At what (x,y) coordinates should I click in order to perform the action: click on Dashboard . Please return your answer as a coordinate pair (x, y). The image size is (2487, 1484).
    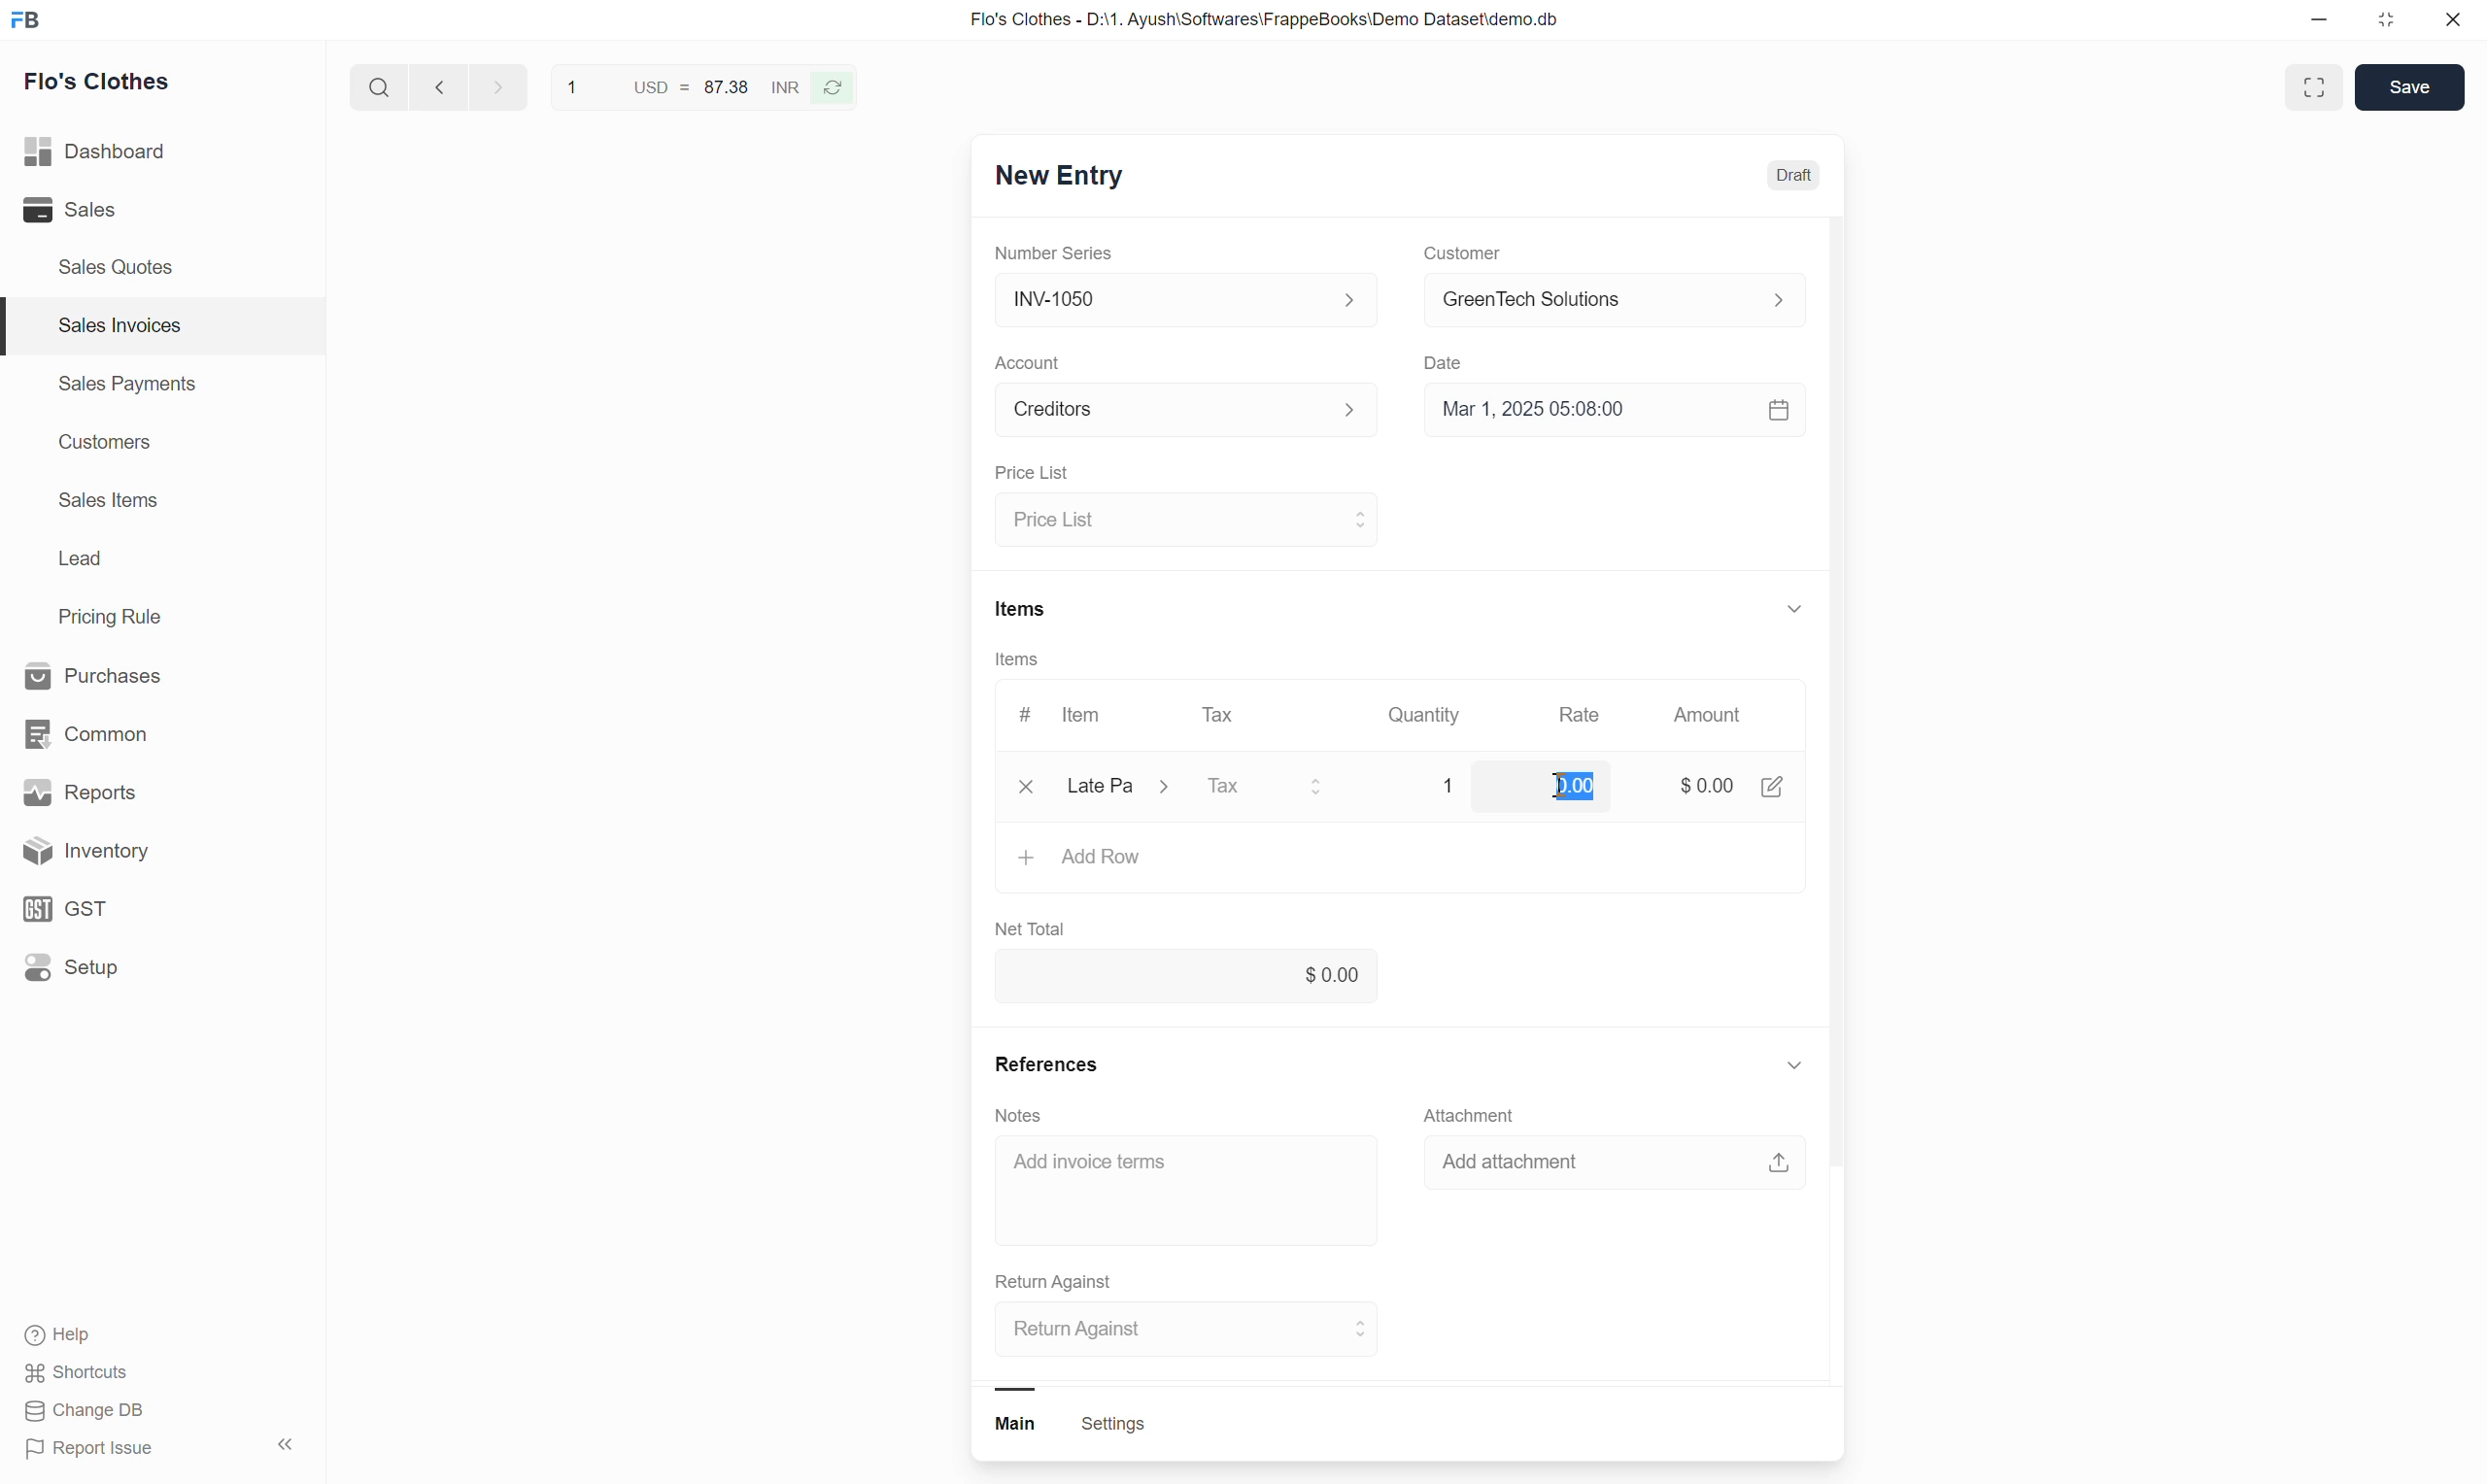
    Looking at the image, I should click on (130, 152).